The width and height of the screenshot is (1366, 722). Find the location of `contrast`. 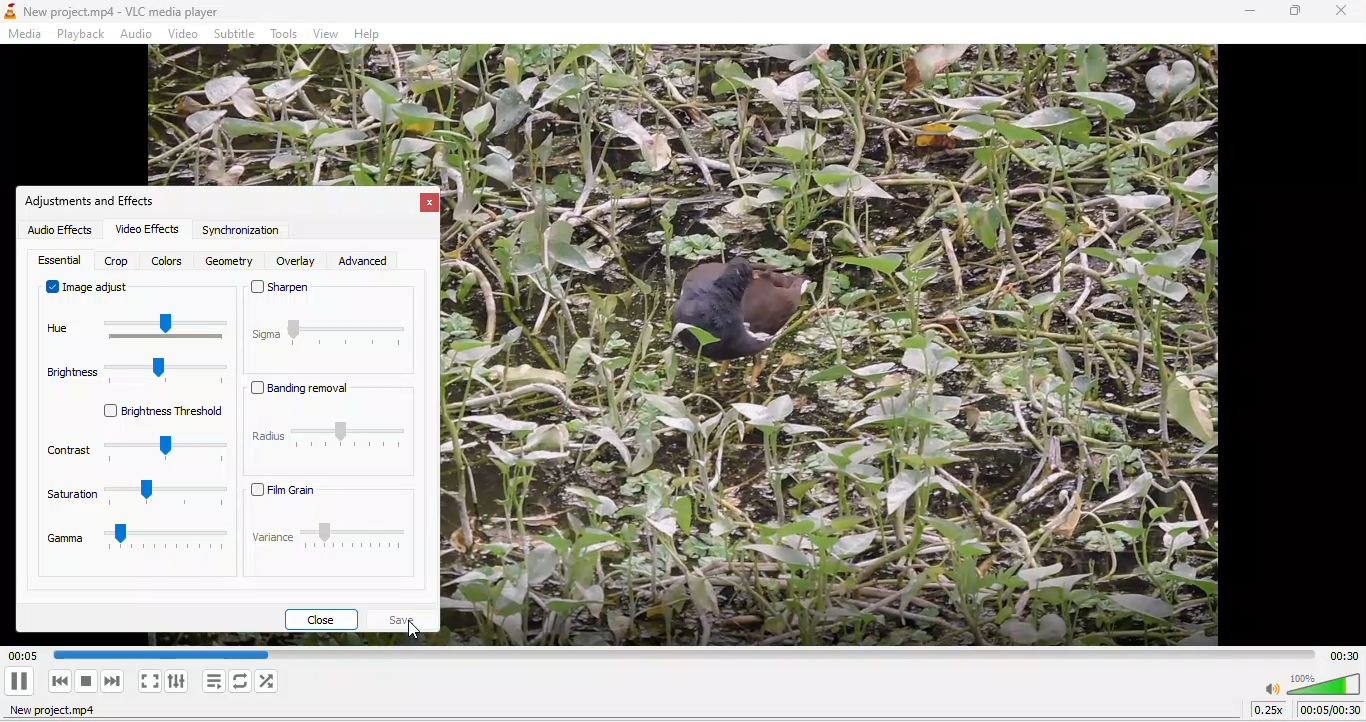

contrast is located at coordinates (133, 452).